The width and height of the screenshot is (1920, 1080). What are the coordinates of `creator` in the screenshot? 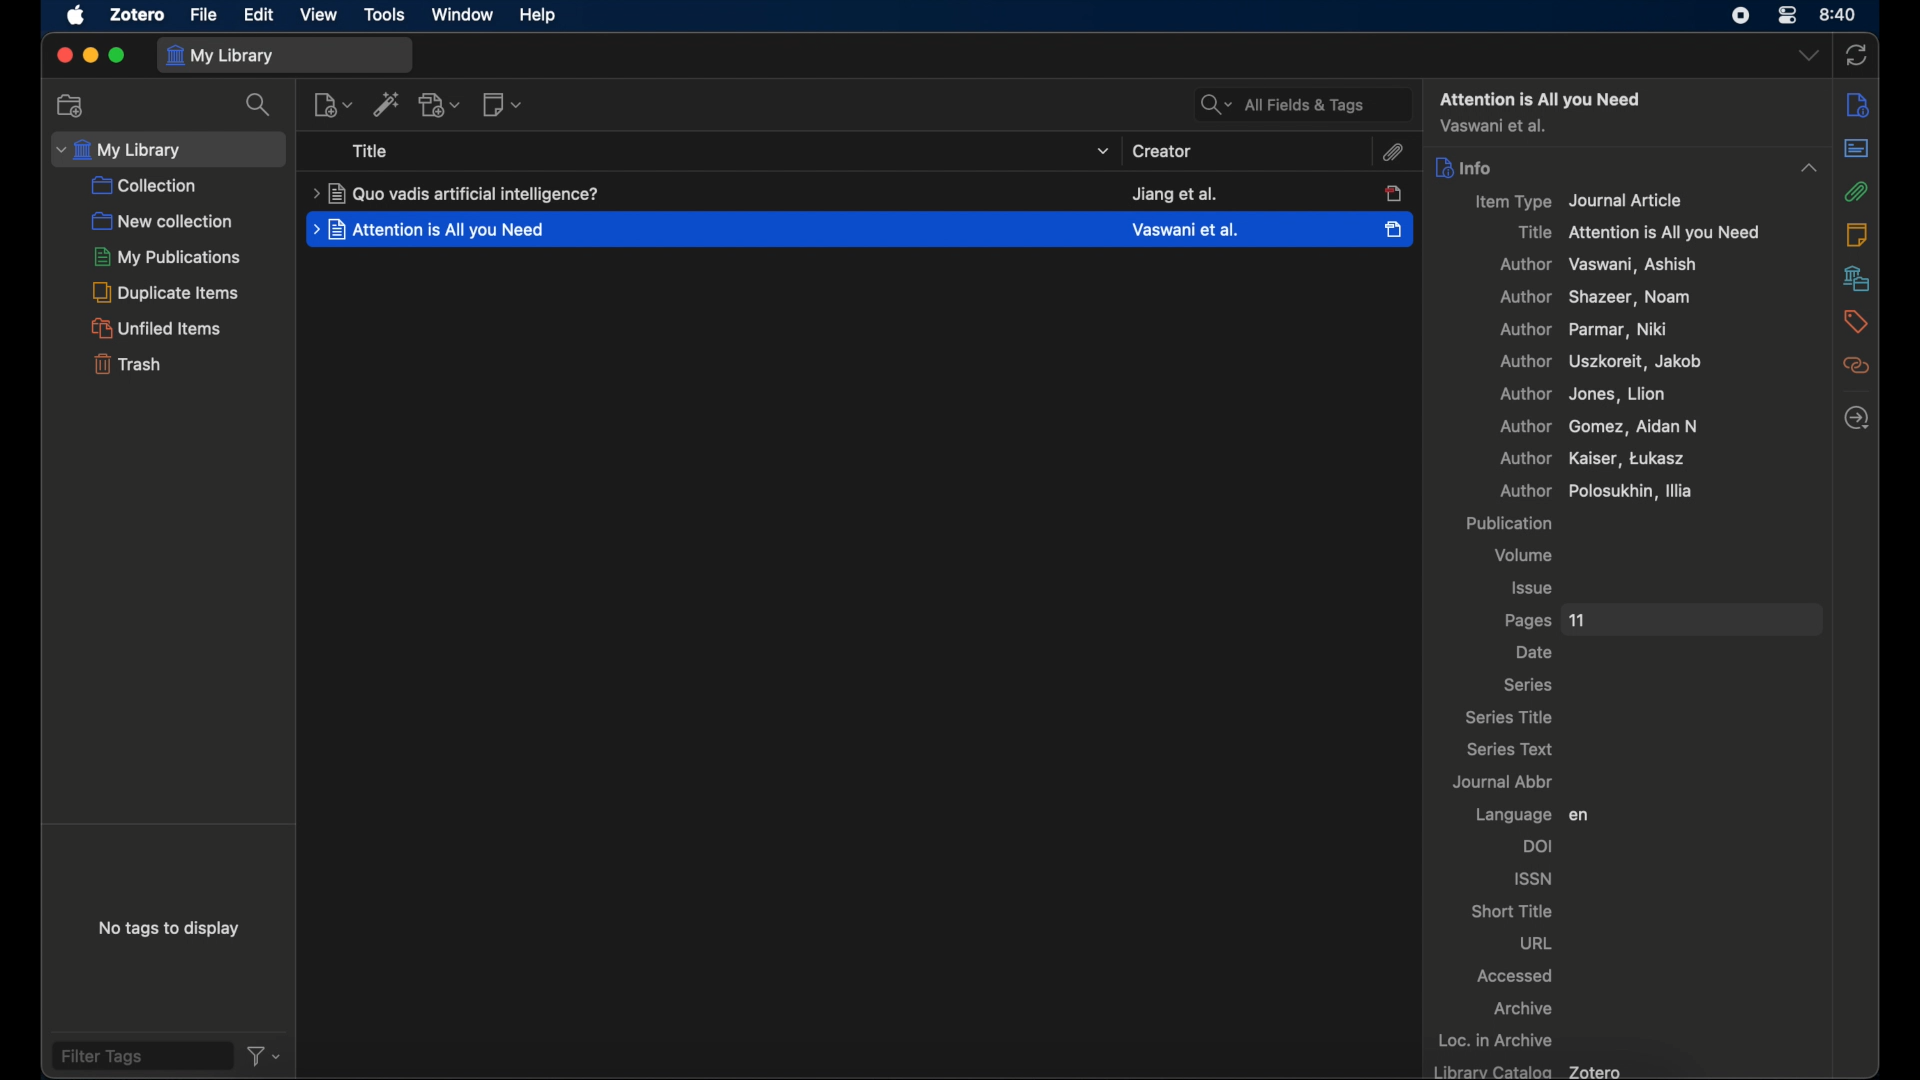 It's located at (1161, 152).